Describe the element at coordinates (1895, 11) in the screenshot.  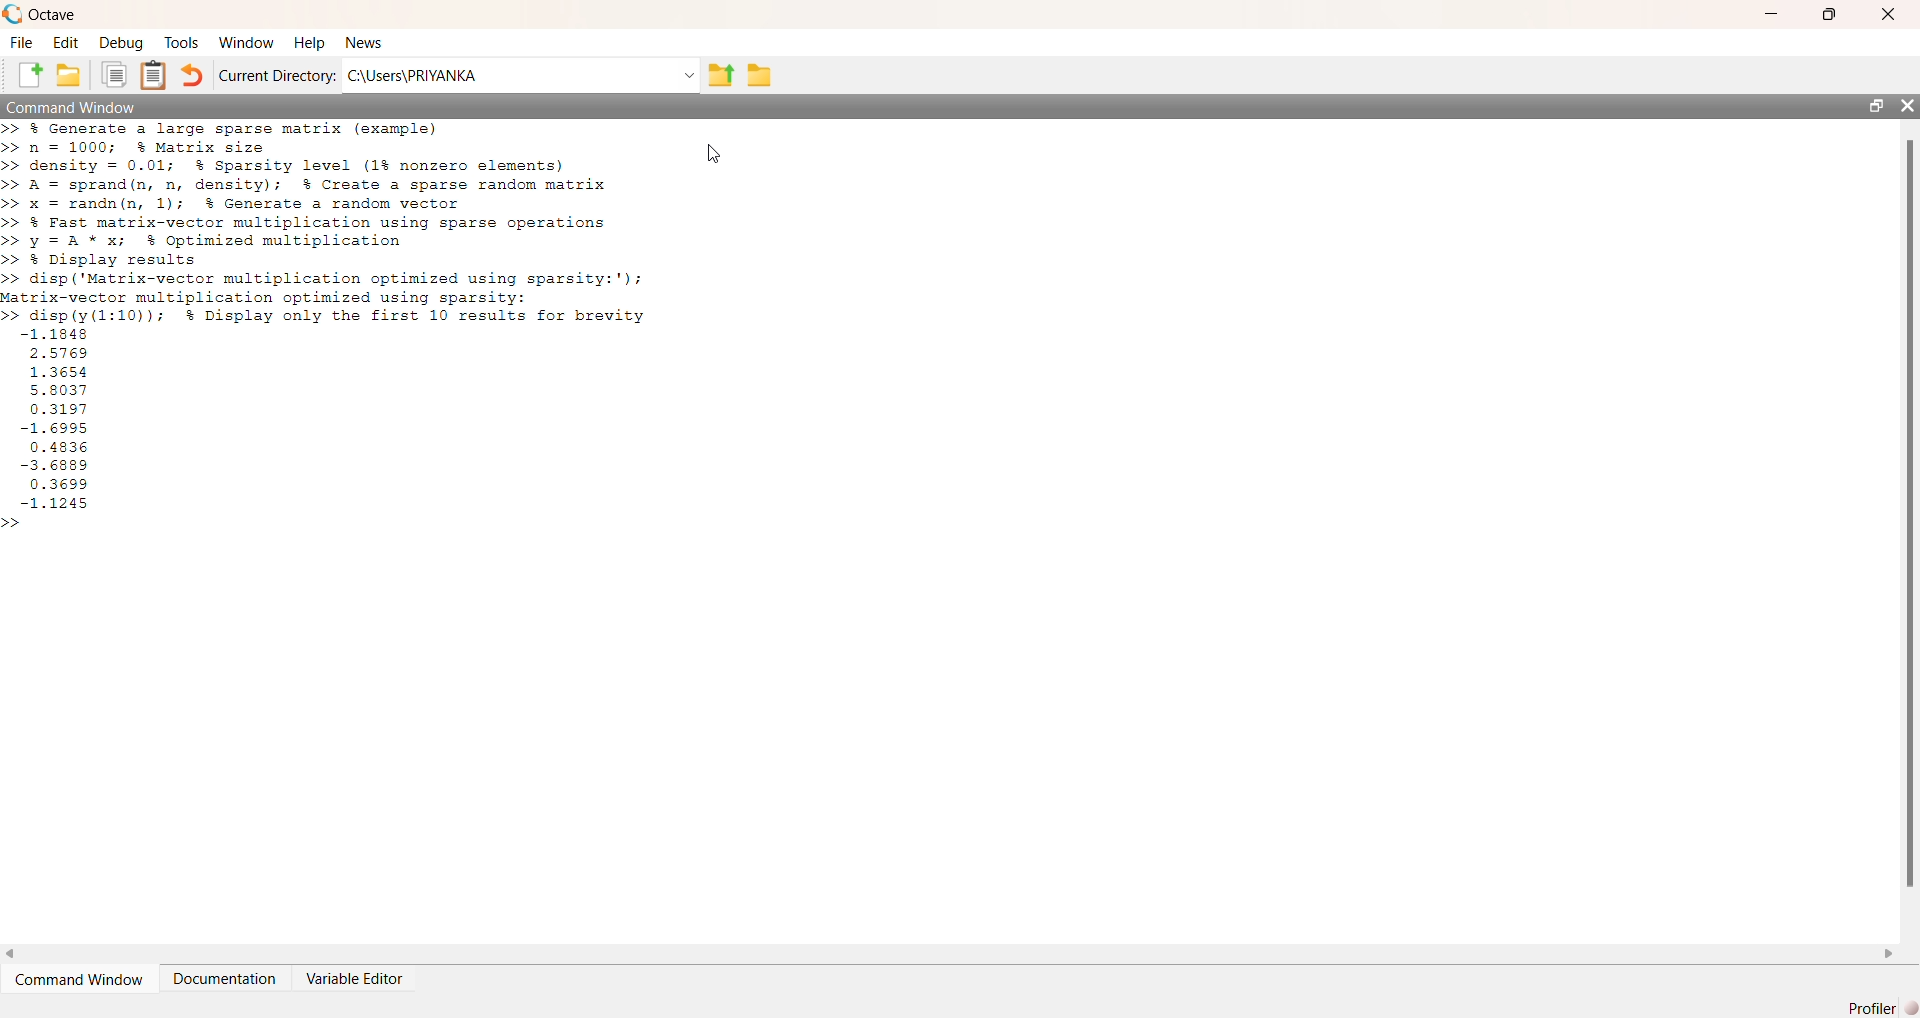
I see `close` at that location.